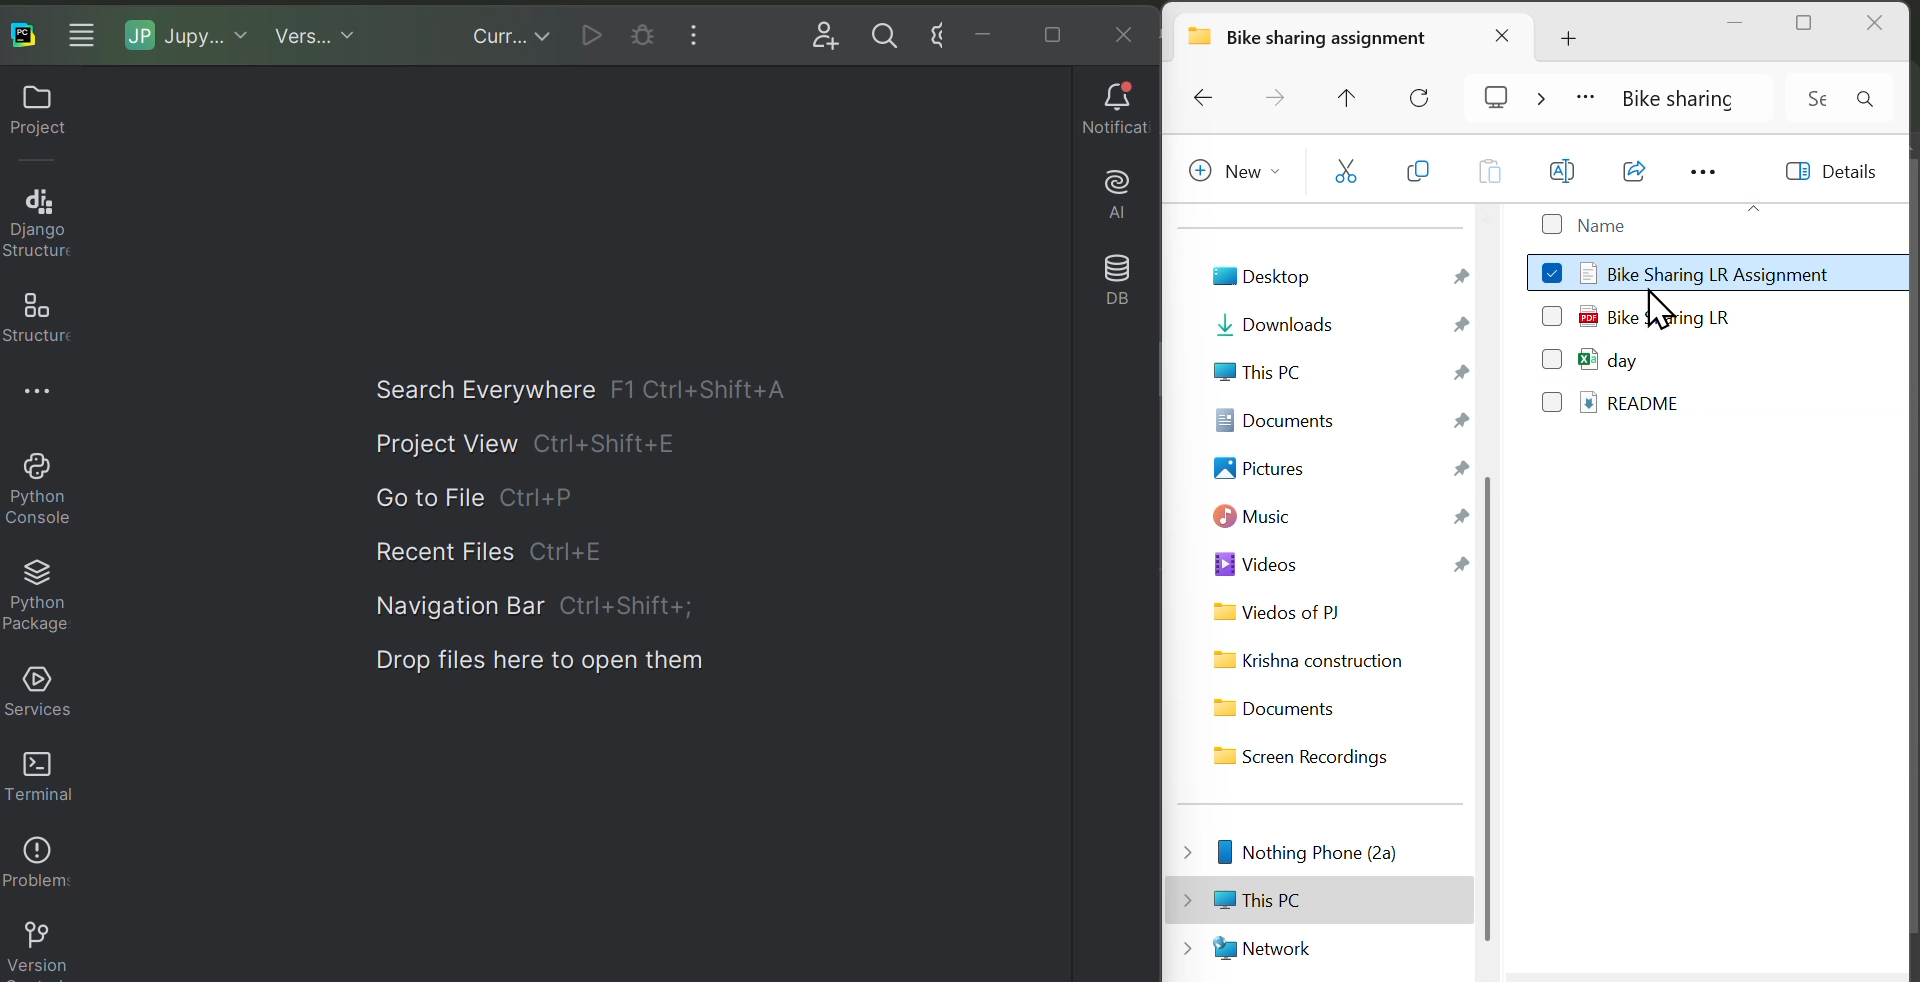 Image resolution: width=1920 pixels, height=982 pixels. Describe the element at coordinates (645, 29) in the screenshot. I see `Current cell` at that location.